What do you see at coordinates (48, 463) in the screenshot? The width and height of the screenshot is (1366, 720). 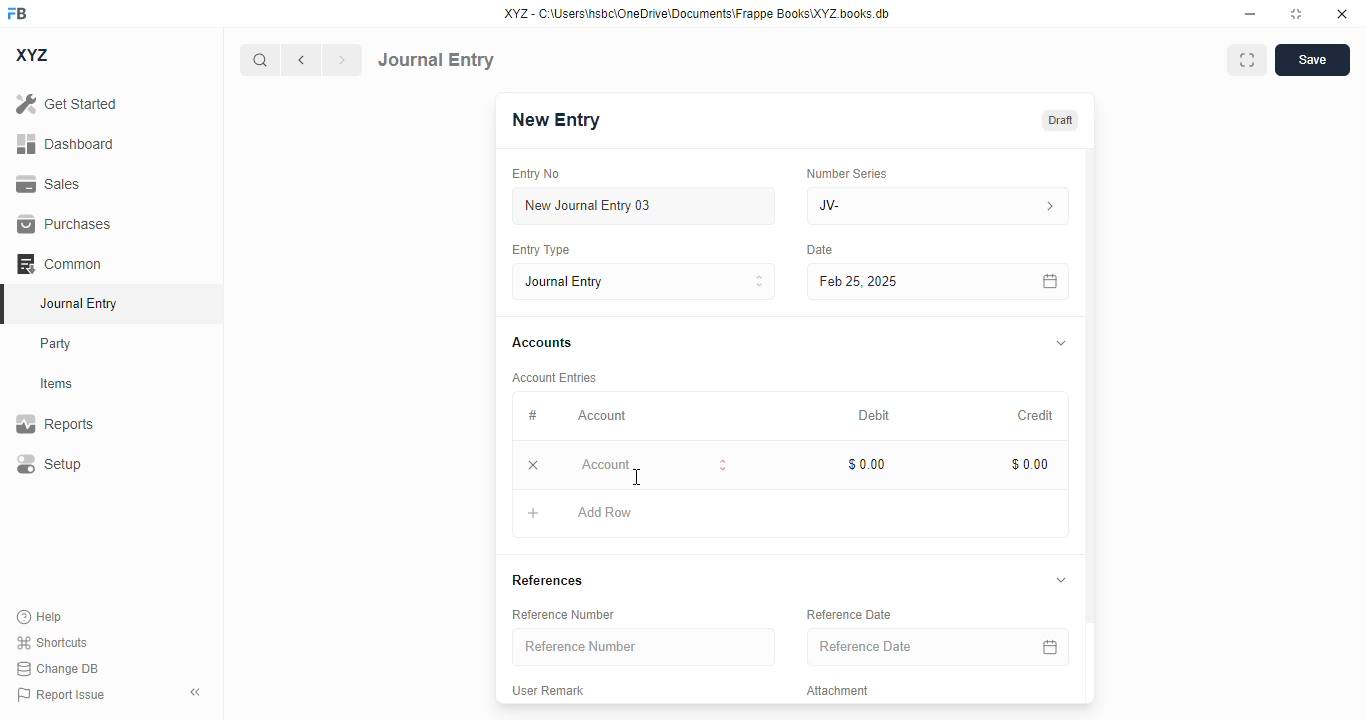 I see `setup` at bounding box center [48, 463].